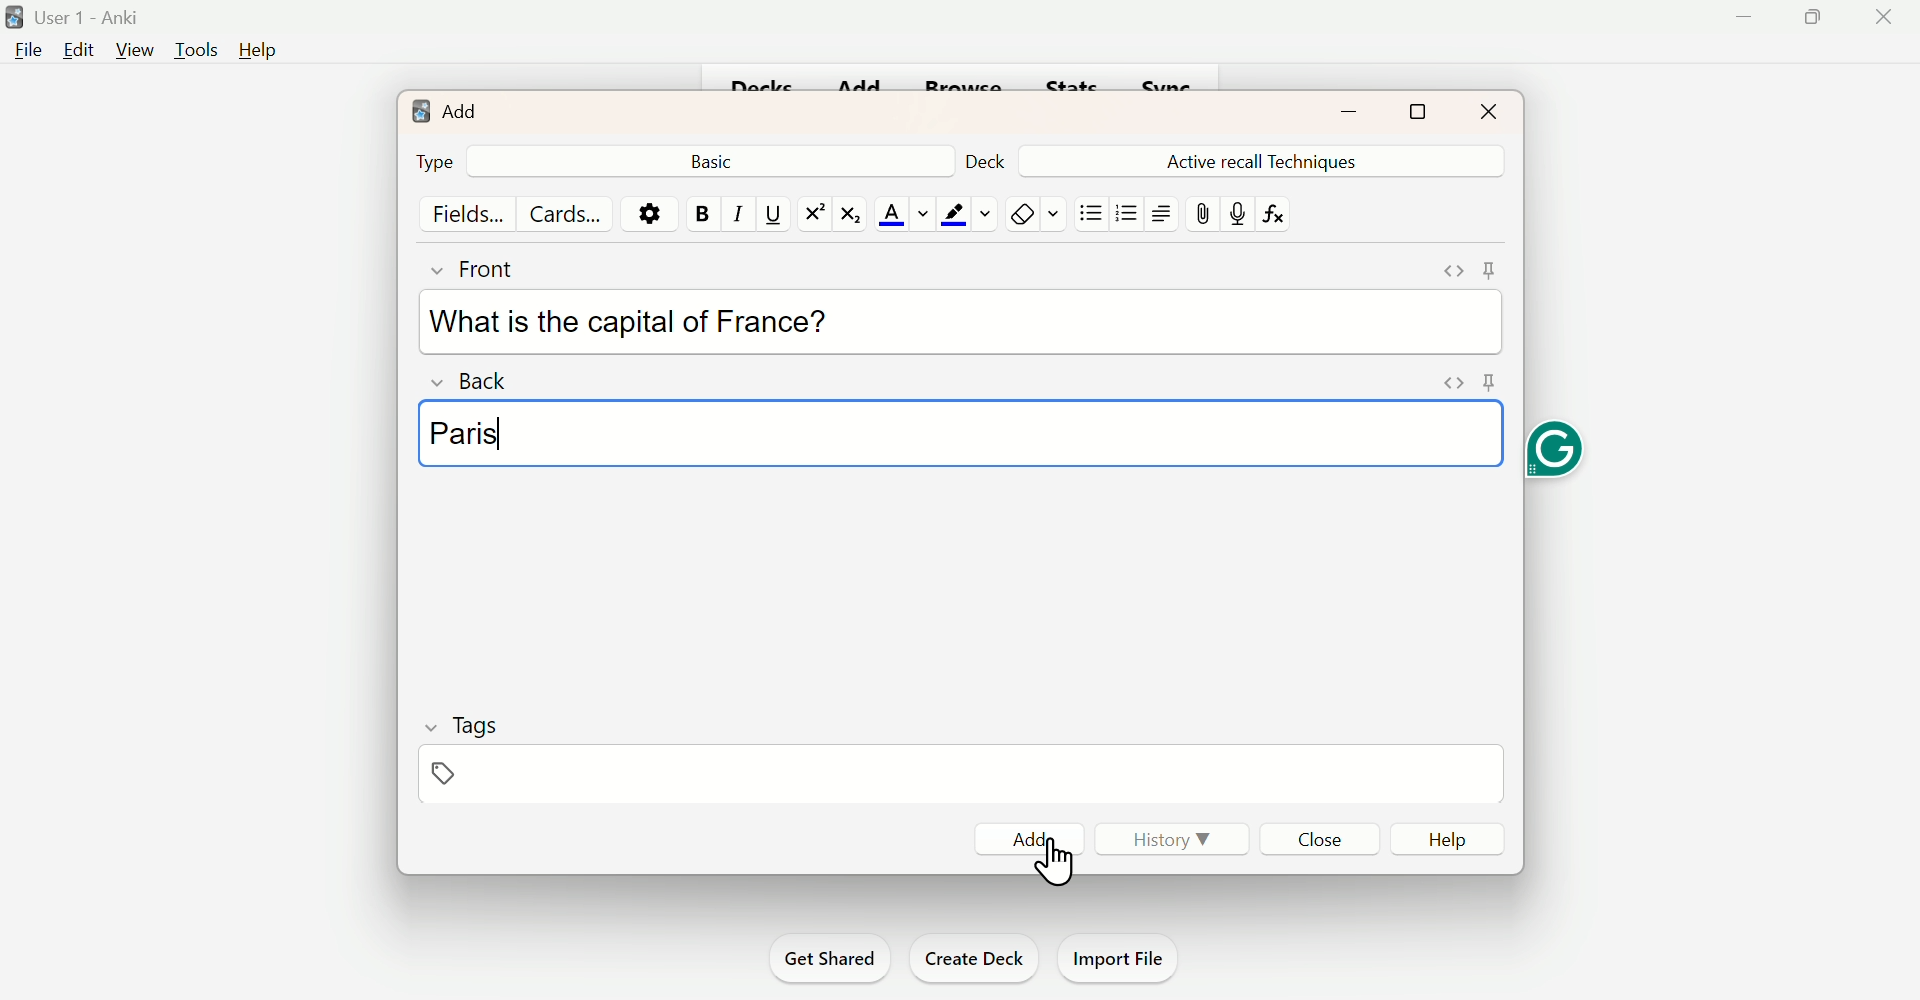  Describe the element at coordinates (1092, 212) in the screenshot. I see `Unorganised List` at that location.